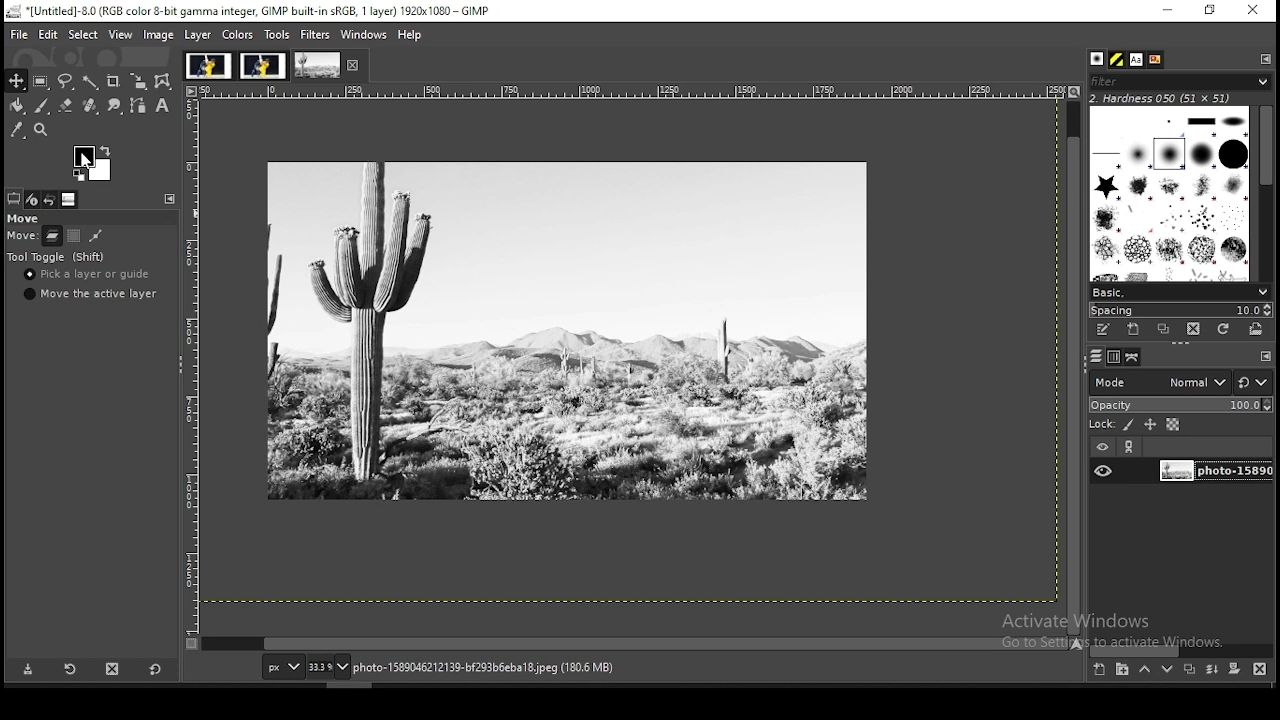  What do you see at coordinates (138, 105) in the screenshot?
I see `paths tool` at bounding box center [138, 105].